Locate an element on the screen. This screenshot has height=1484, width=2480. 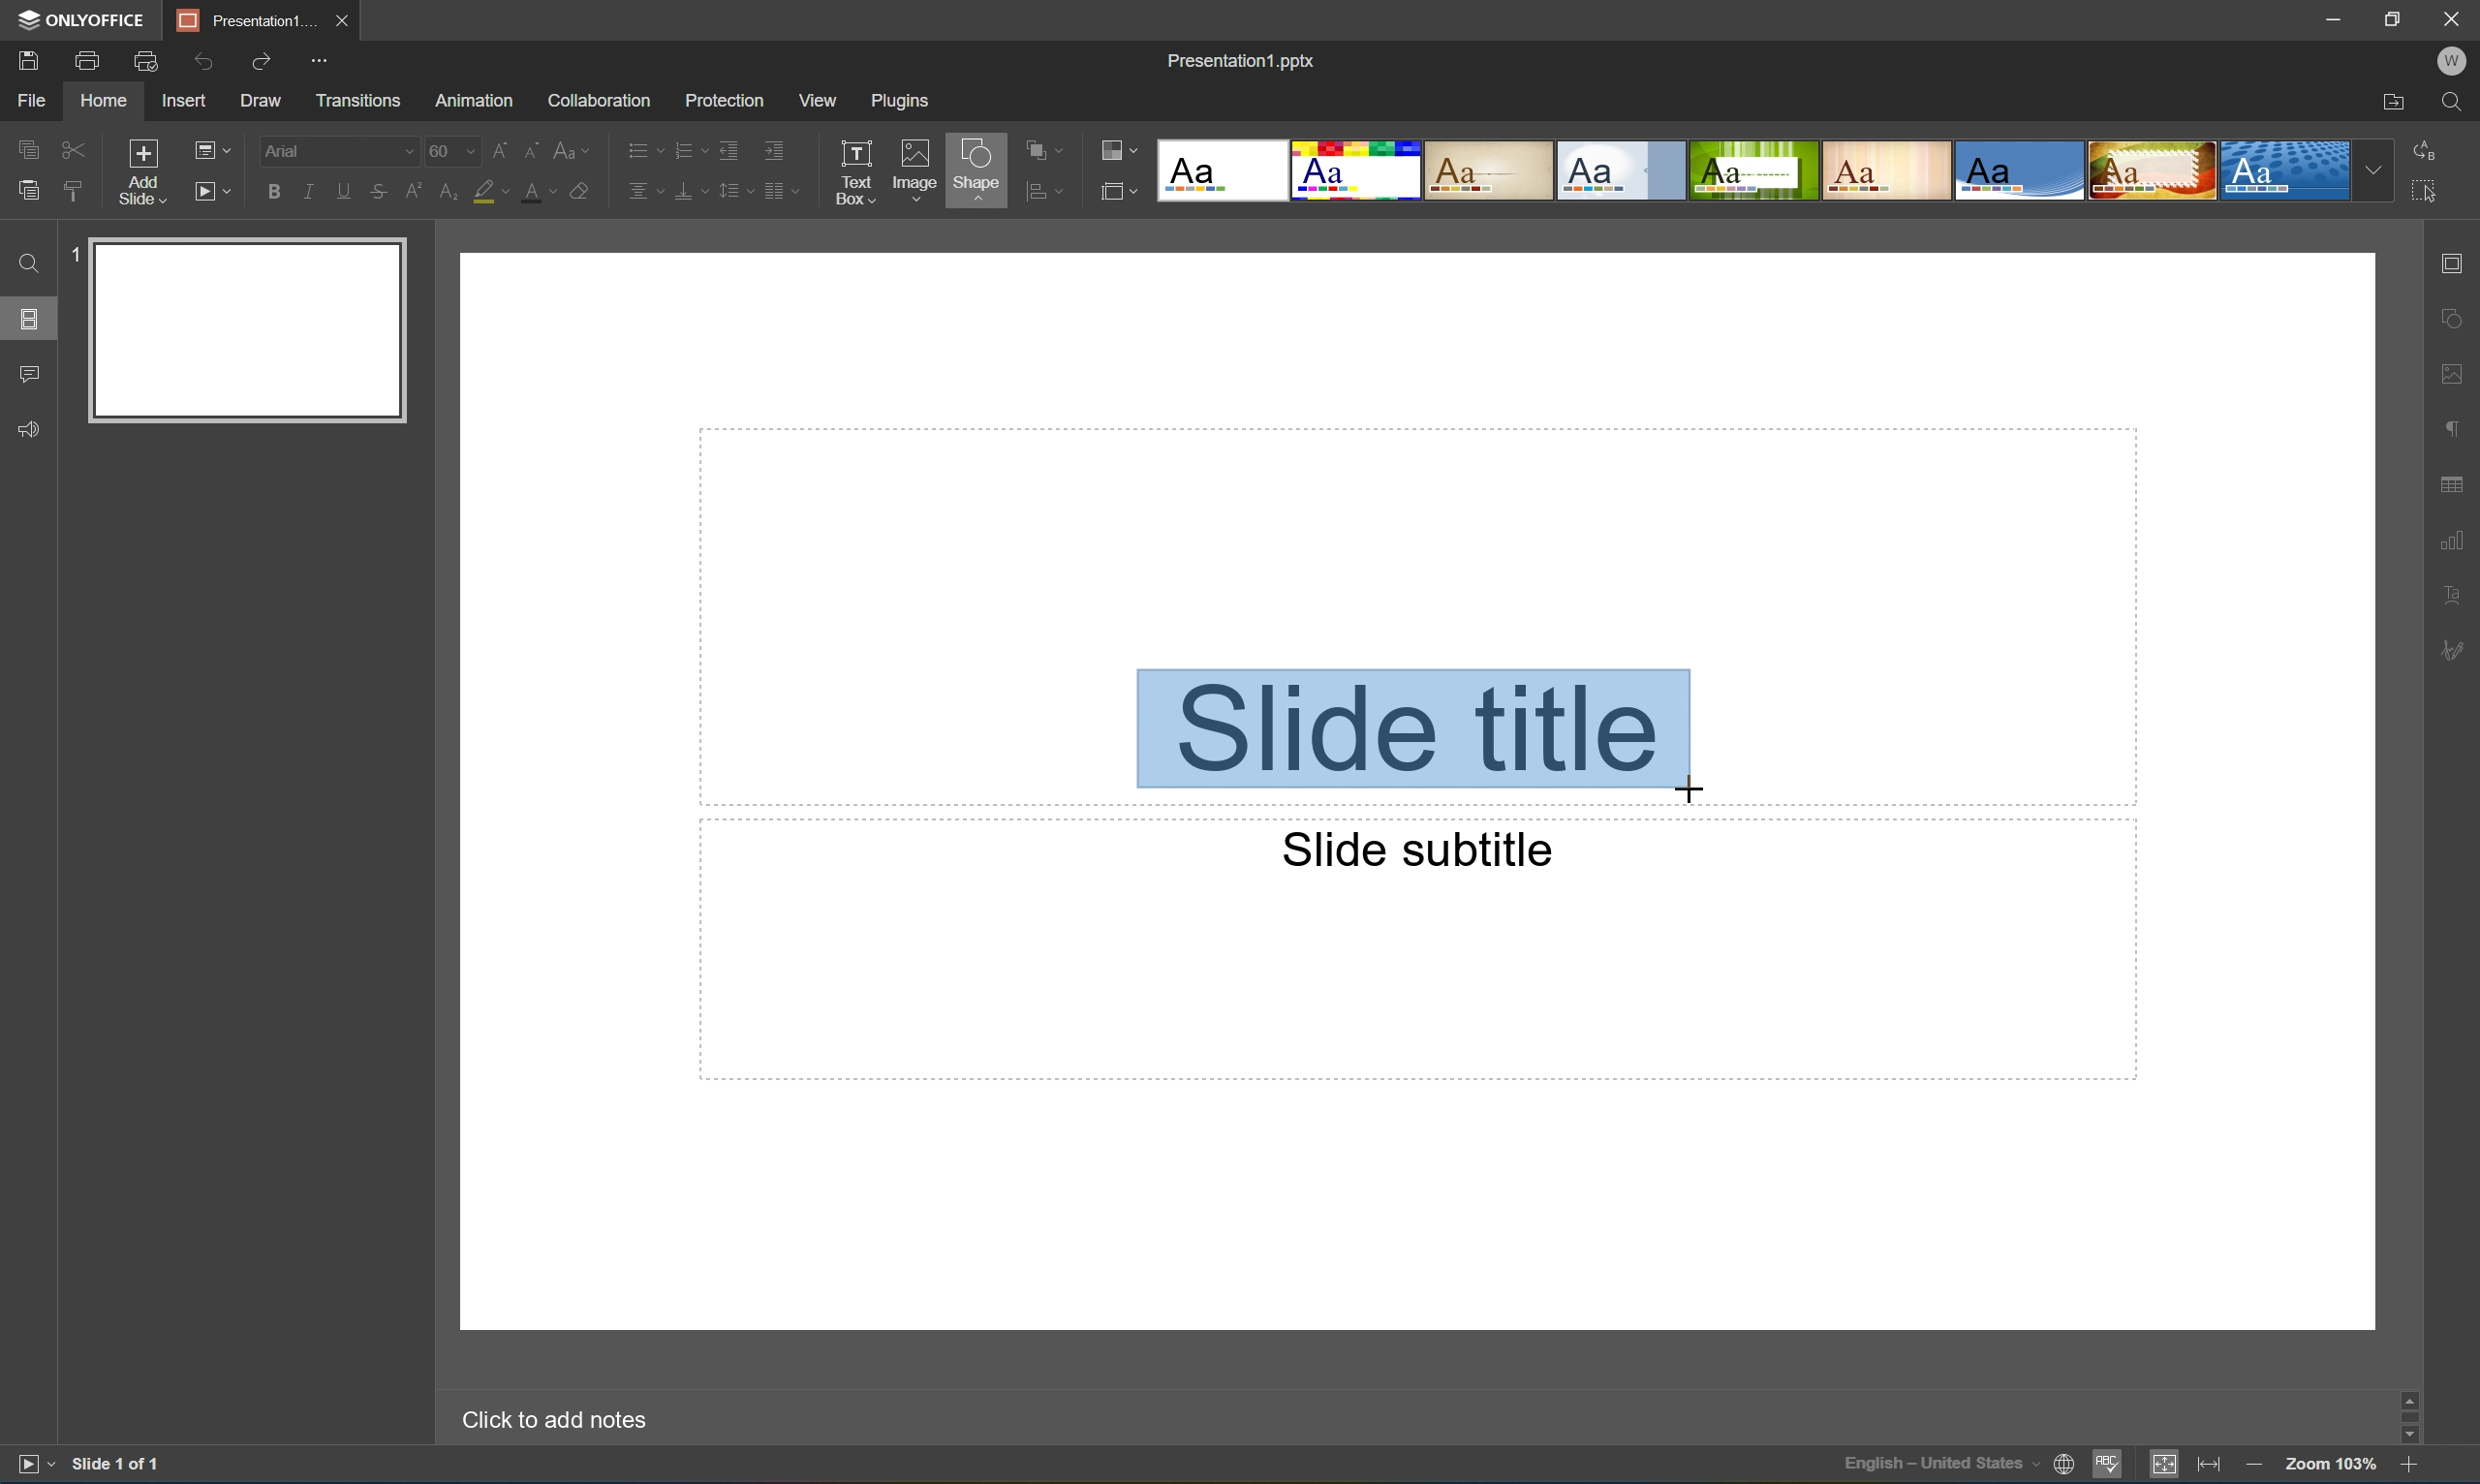
Numbering is located at coordinates (684, 148).